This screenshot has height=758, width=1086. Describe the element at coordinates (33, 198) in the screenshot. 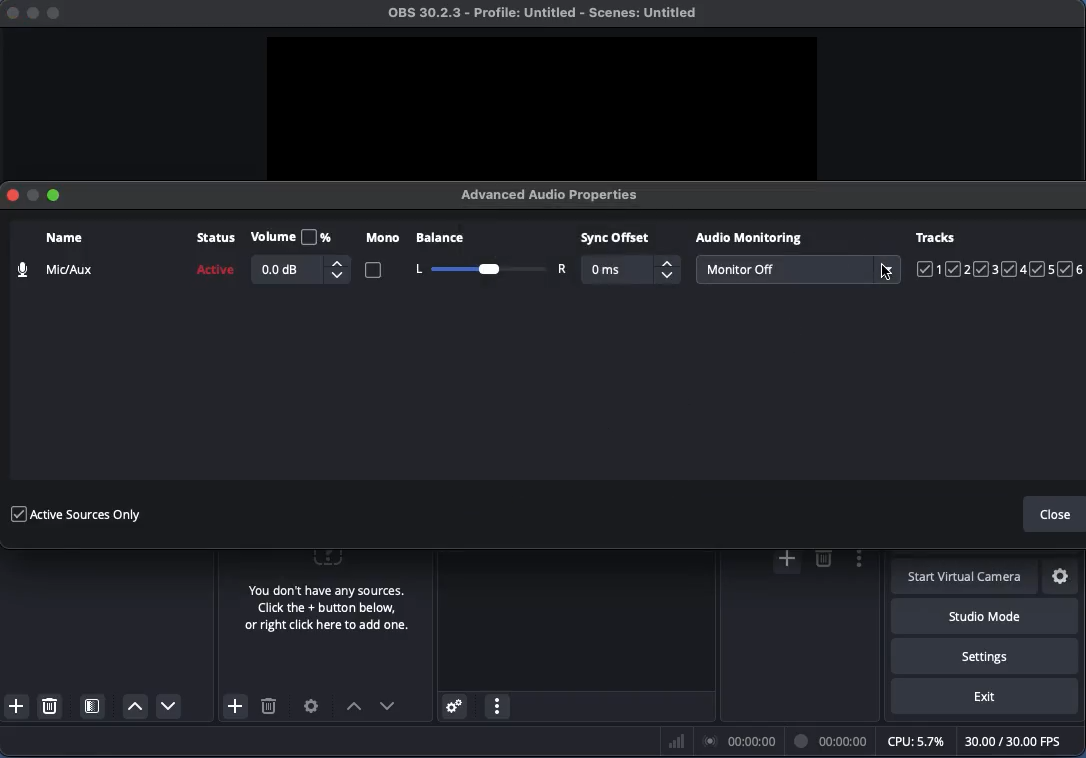

I see `Minimize` at that location.